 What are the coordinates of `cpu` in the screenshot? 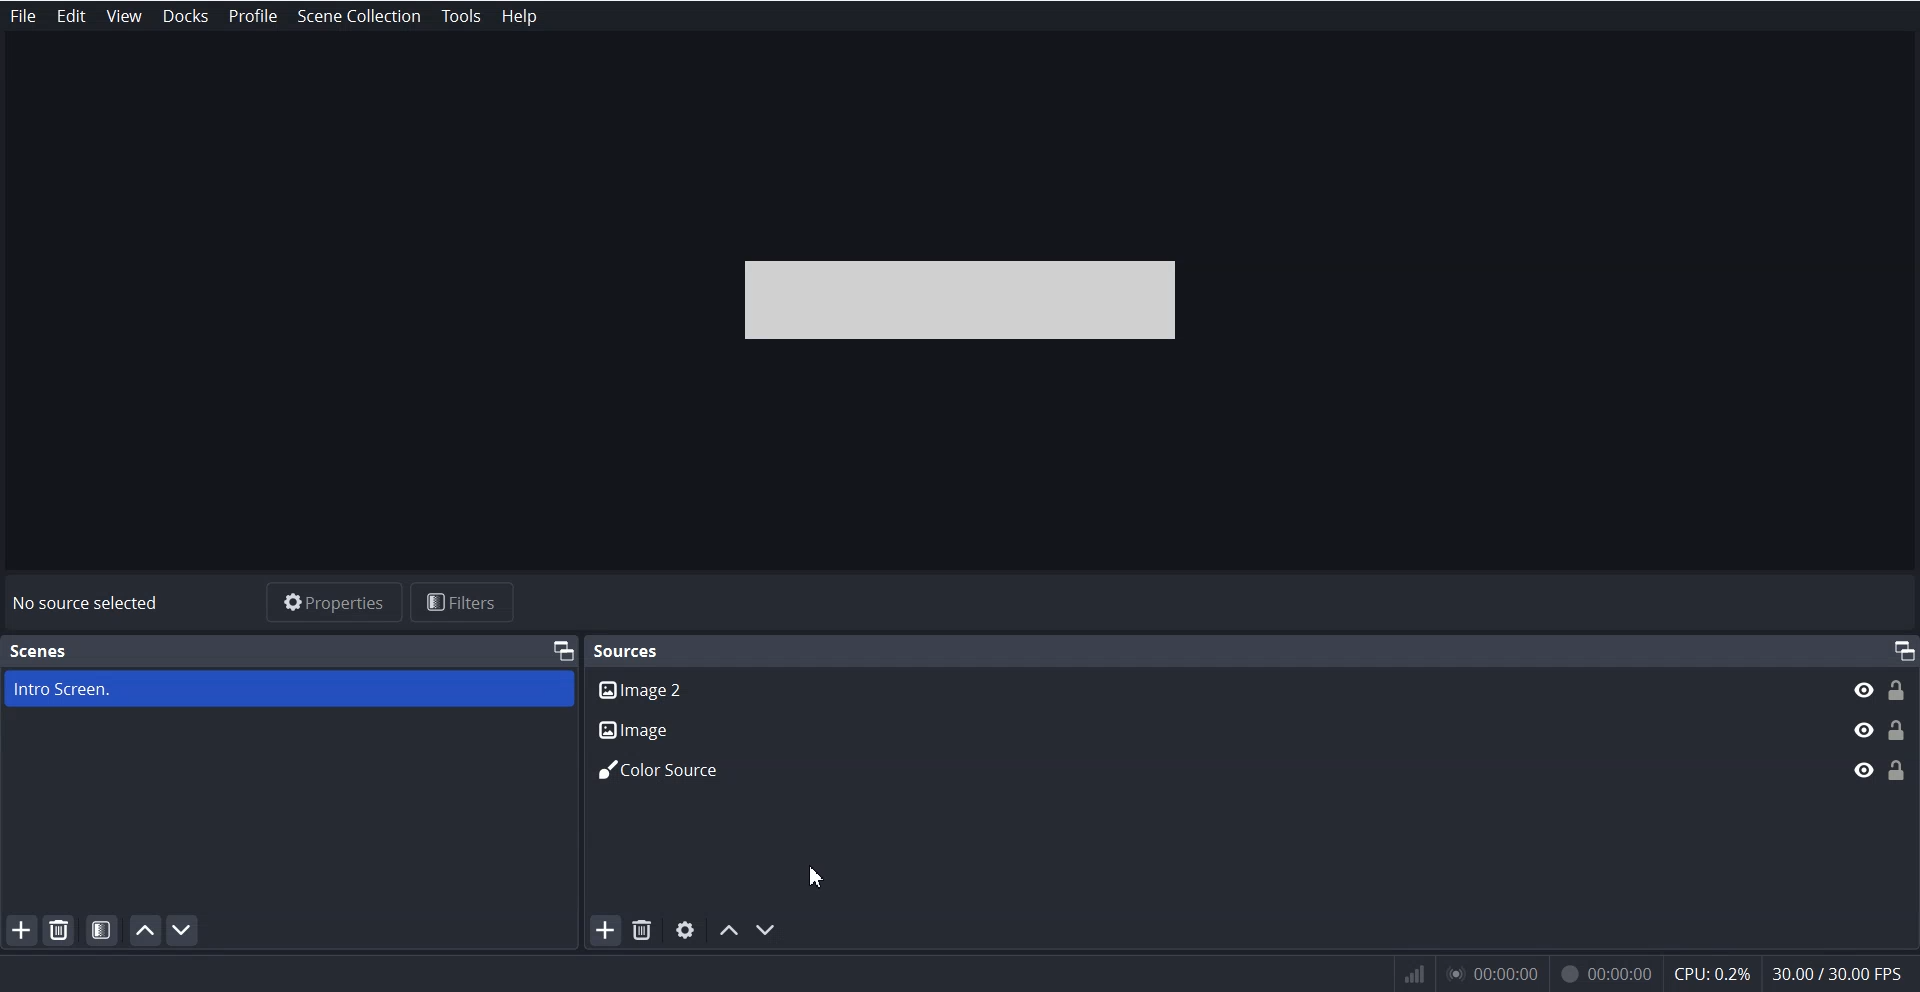 It's located at (1711, 971).